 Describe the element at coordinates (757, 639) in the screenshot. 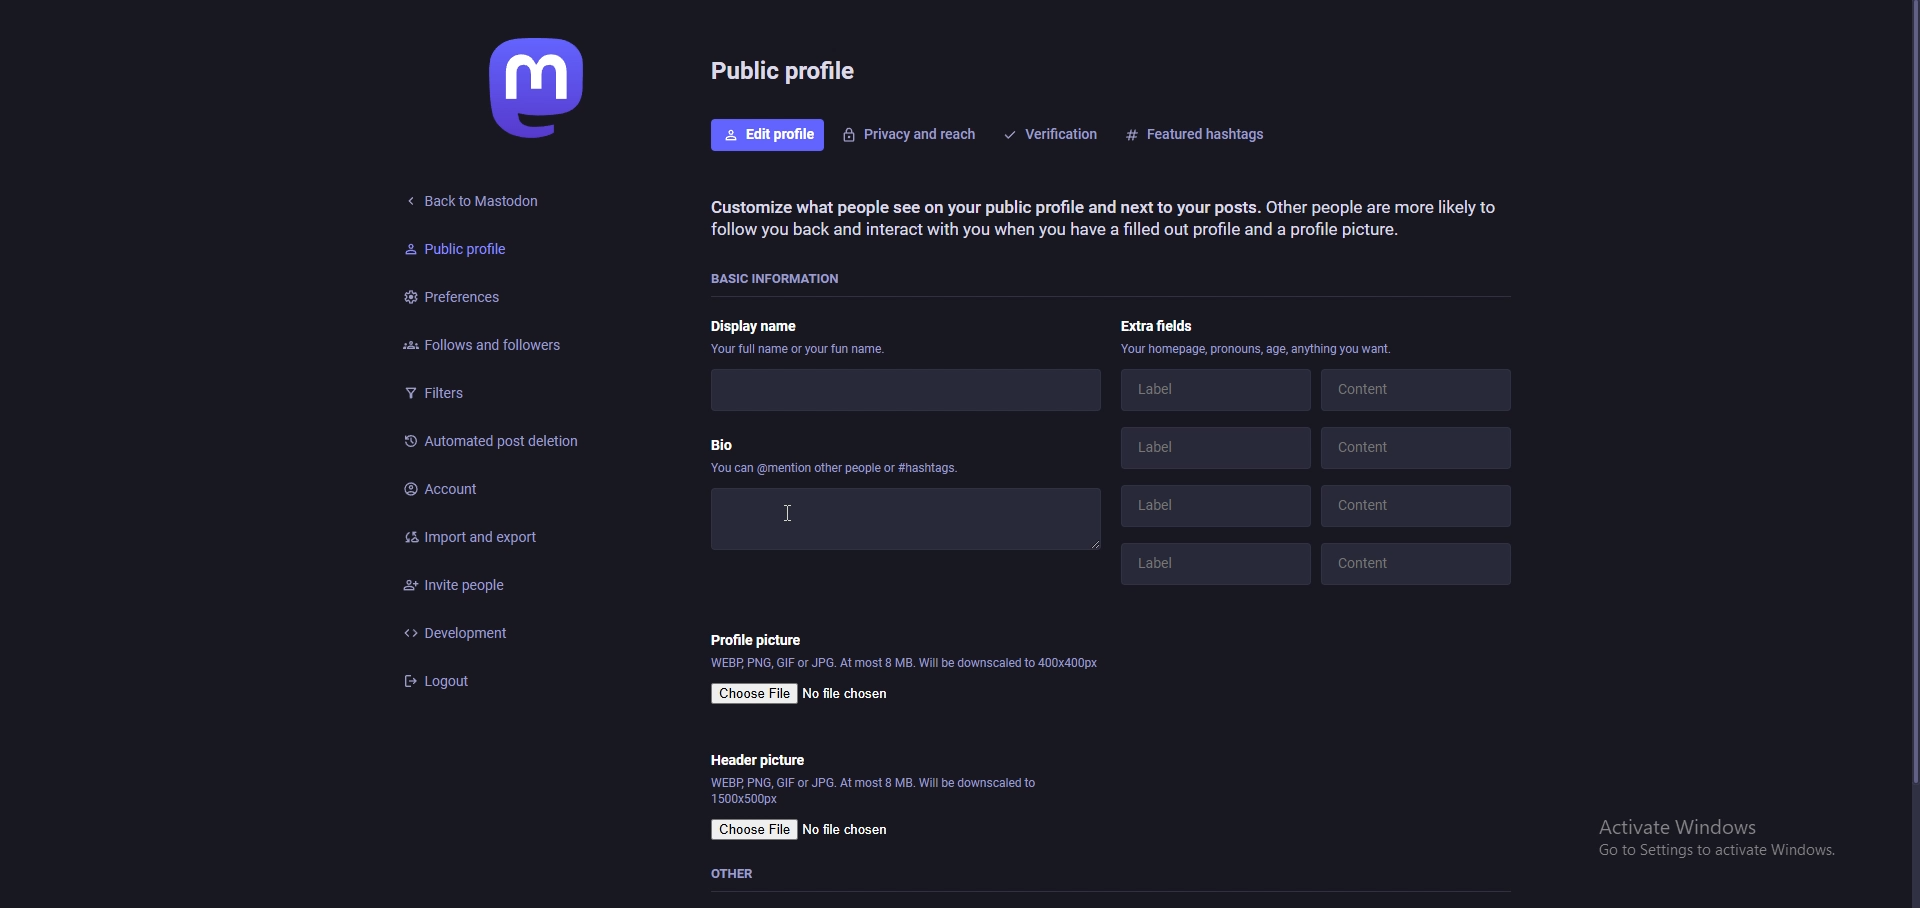

I see `profile picture` at that location.